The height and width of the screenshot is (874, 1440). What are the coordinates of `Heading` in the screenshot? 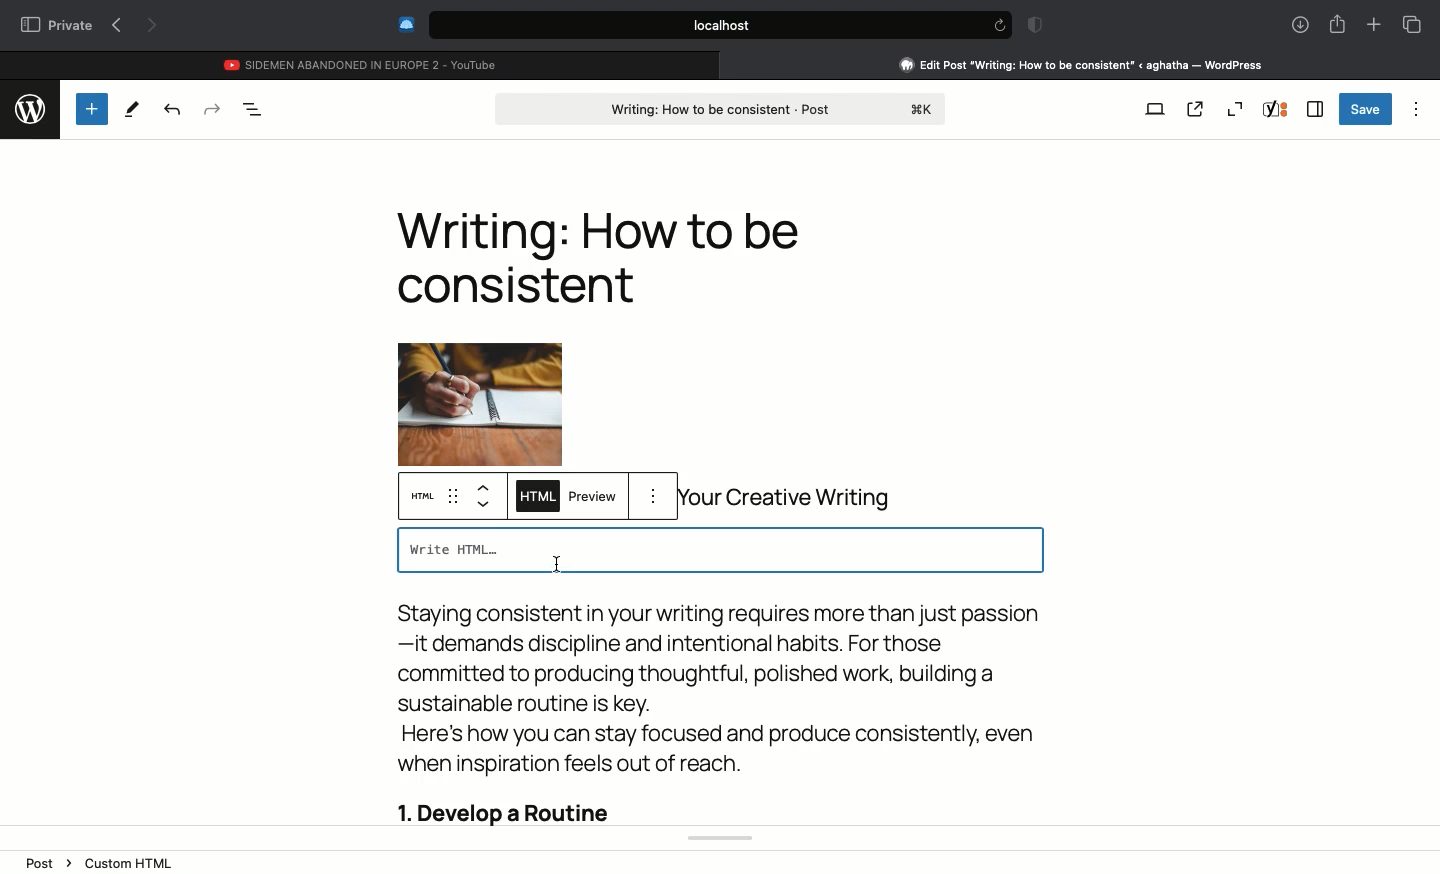 It's located at (598, 257).